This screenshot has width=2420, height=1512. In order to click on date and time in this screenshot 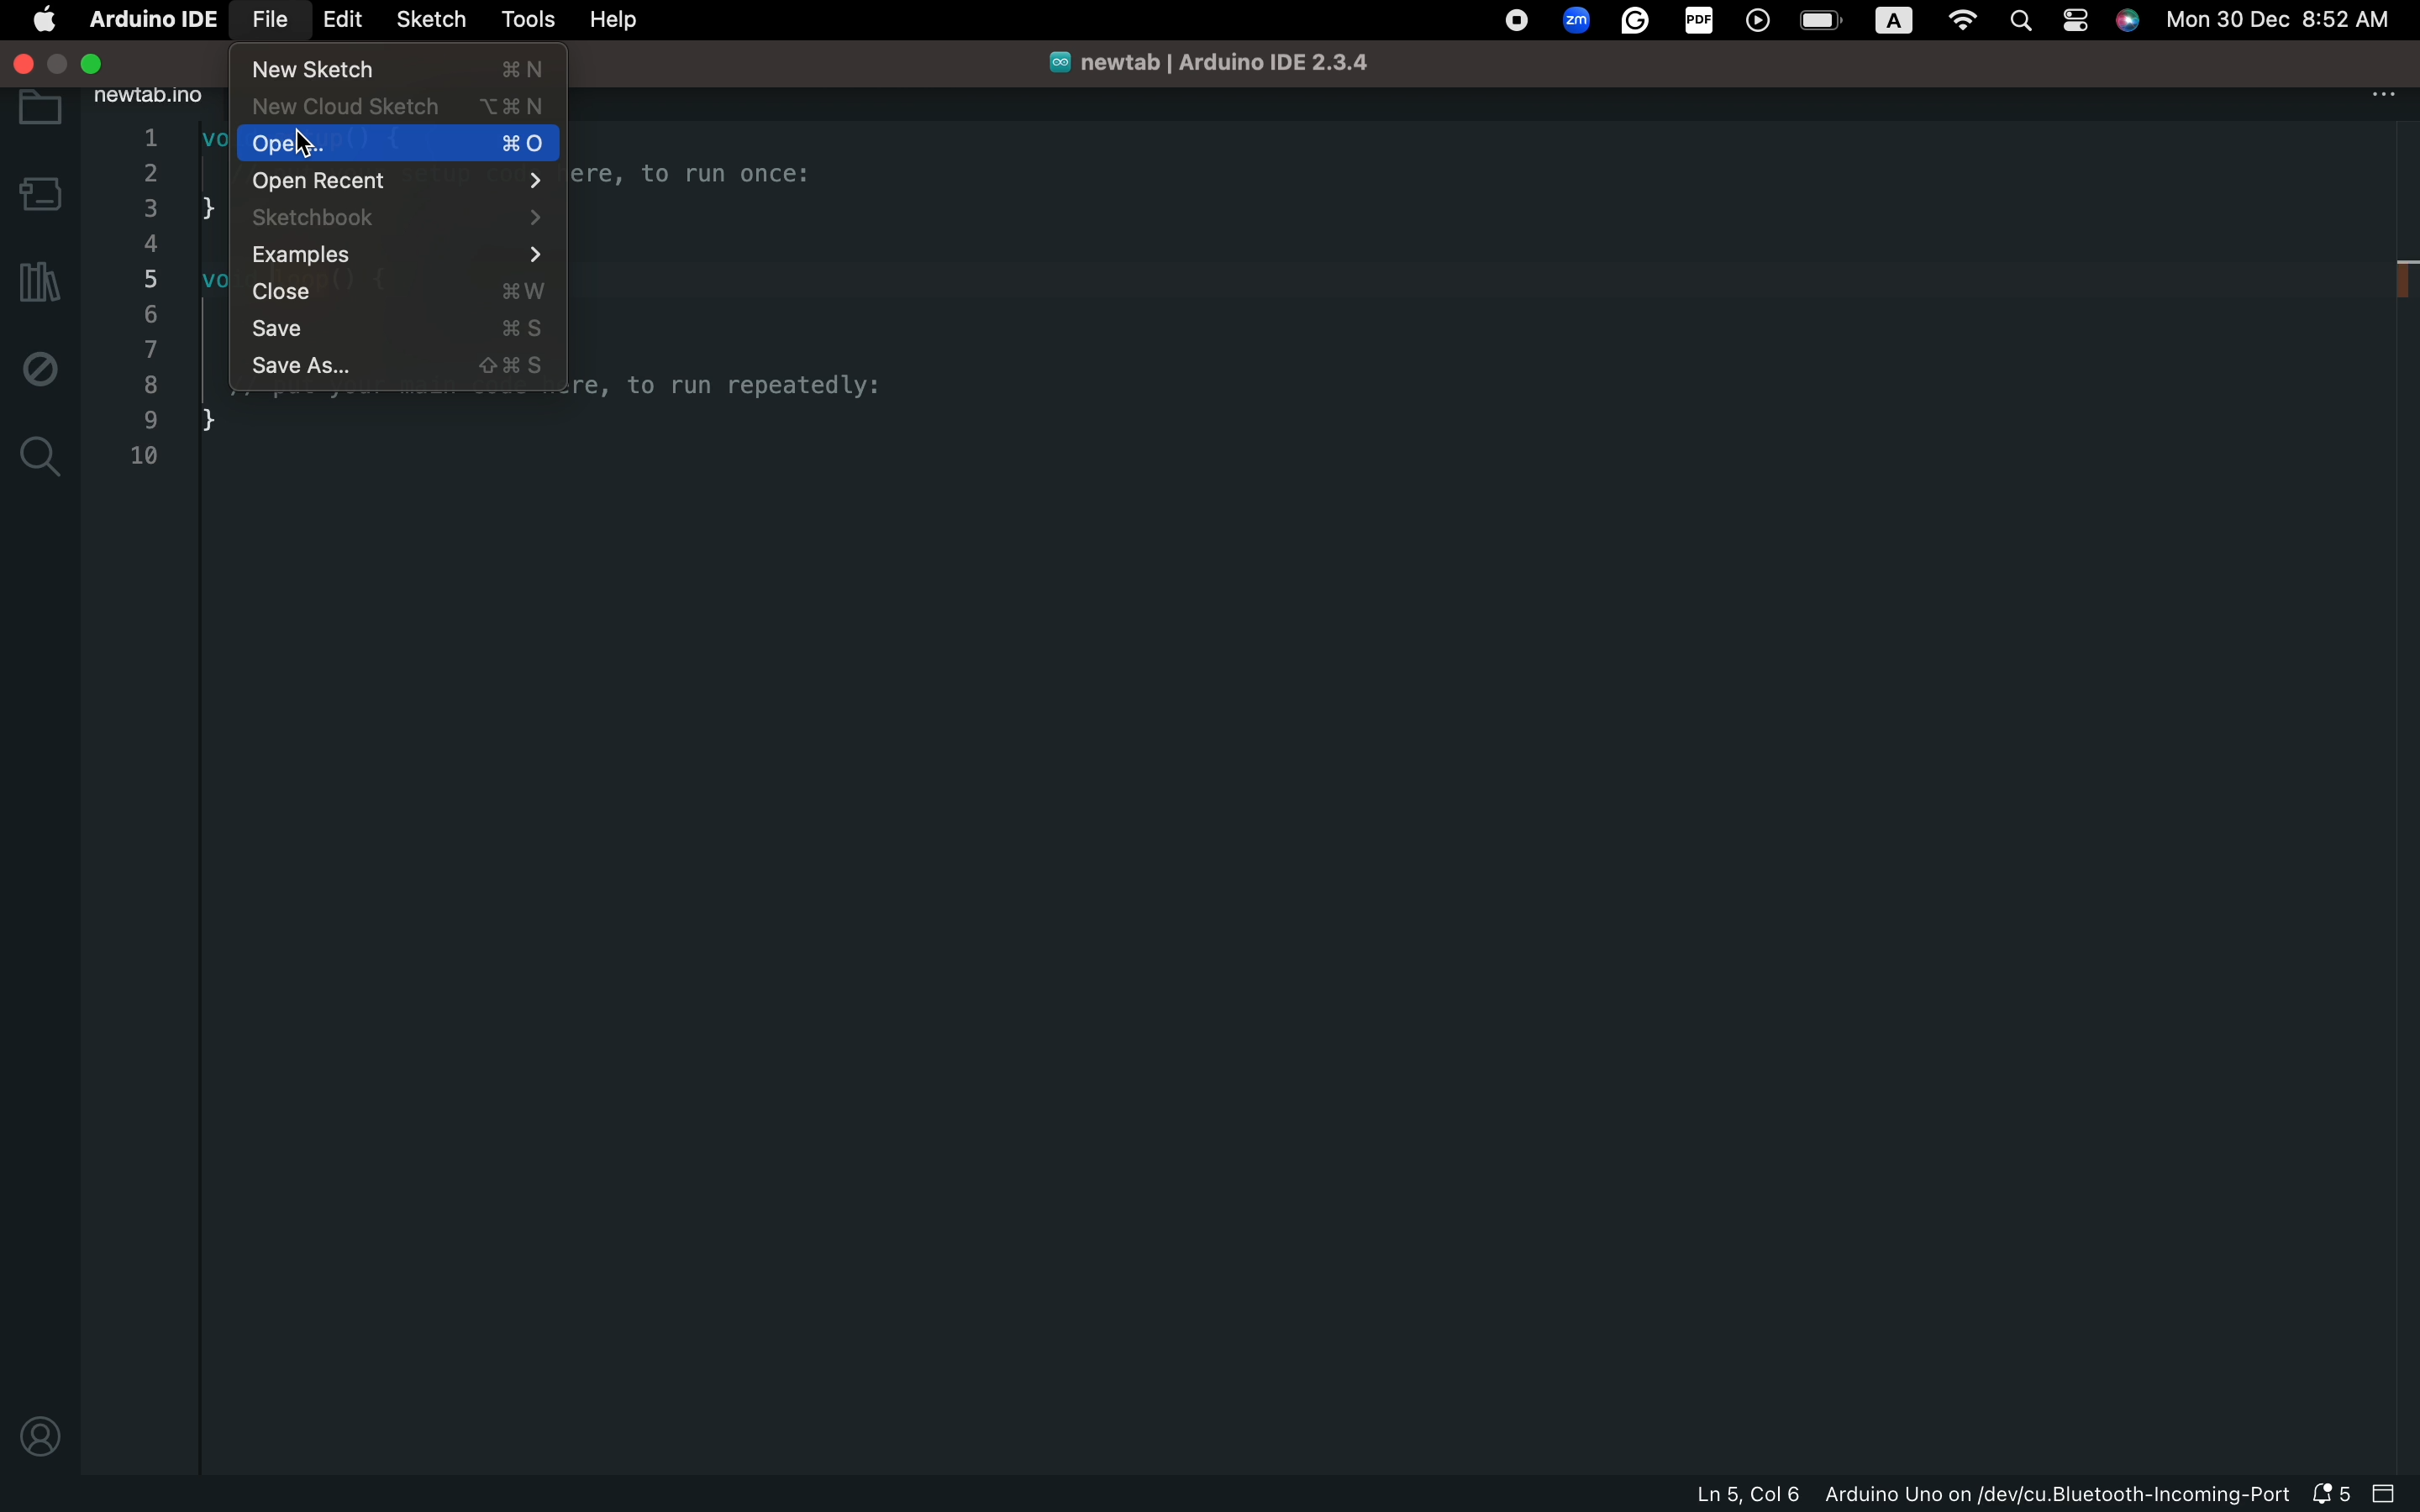, I will do `click(2282, 22)`.